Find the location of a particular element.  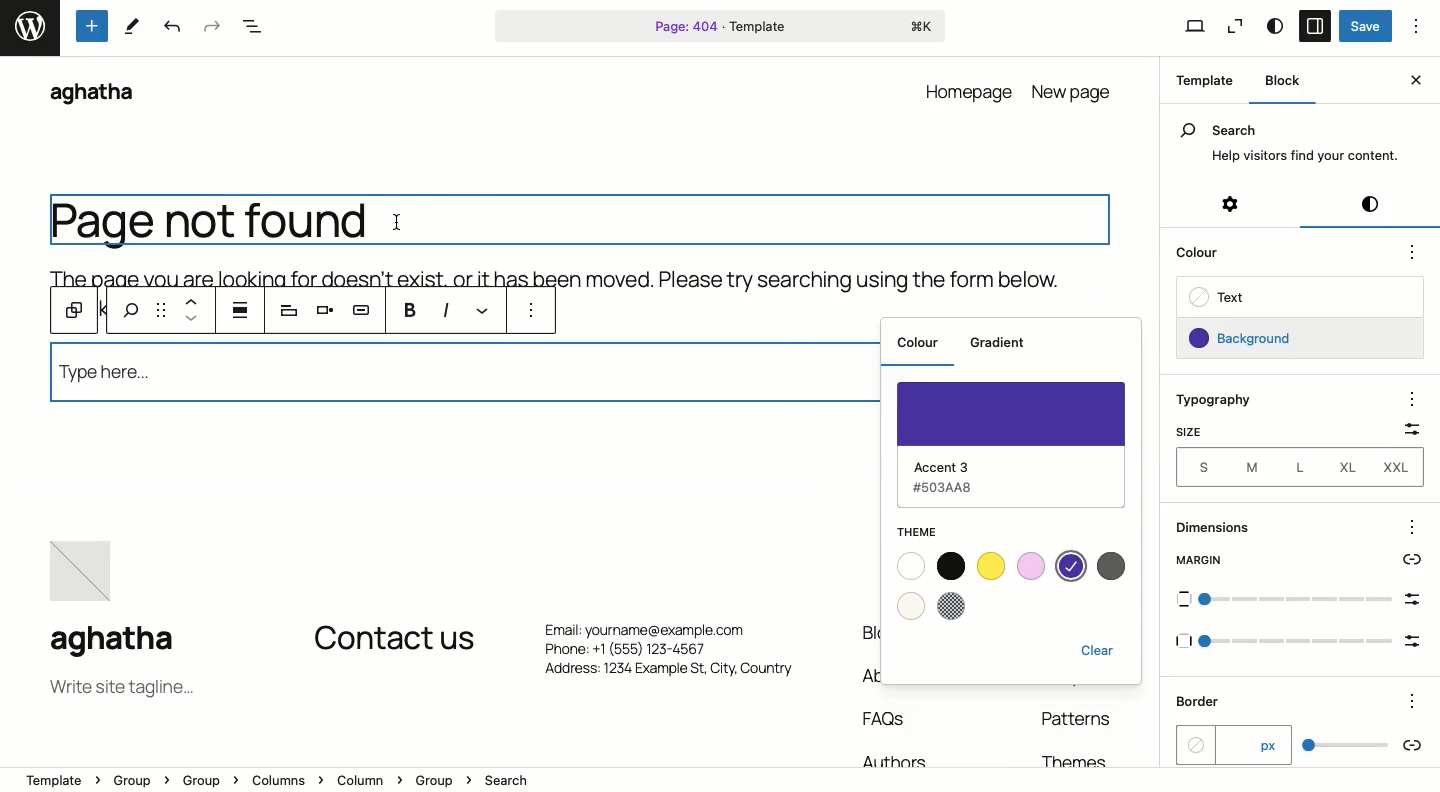

Scale is located at coordinates (1405, 430).